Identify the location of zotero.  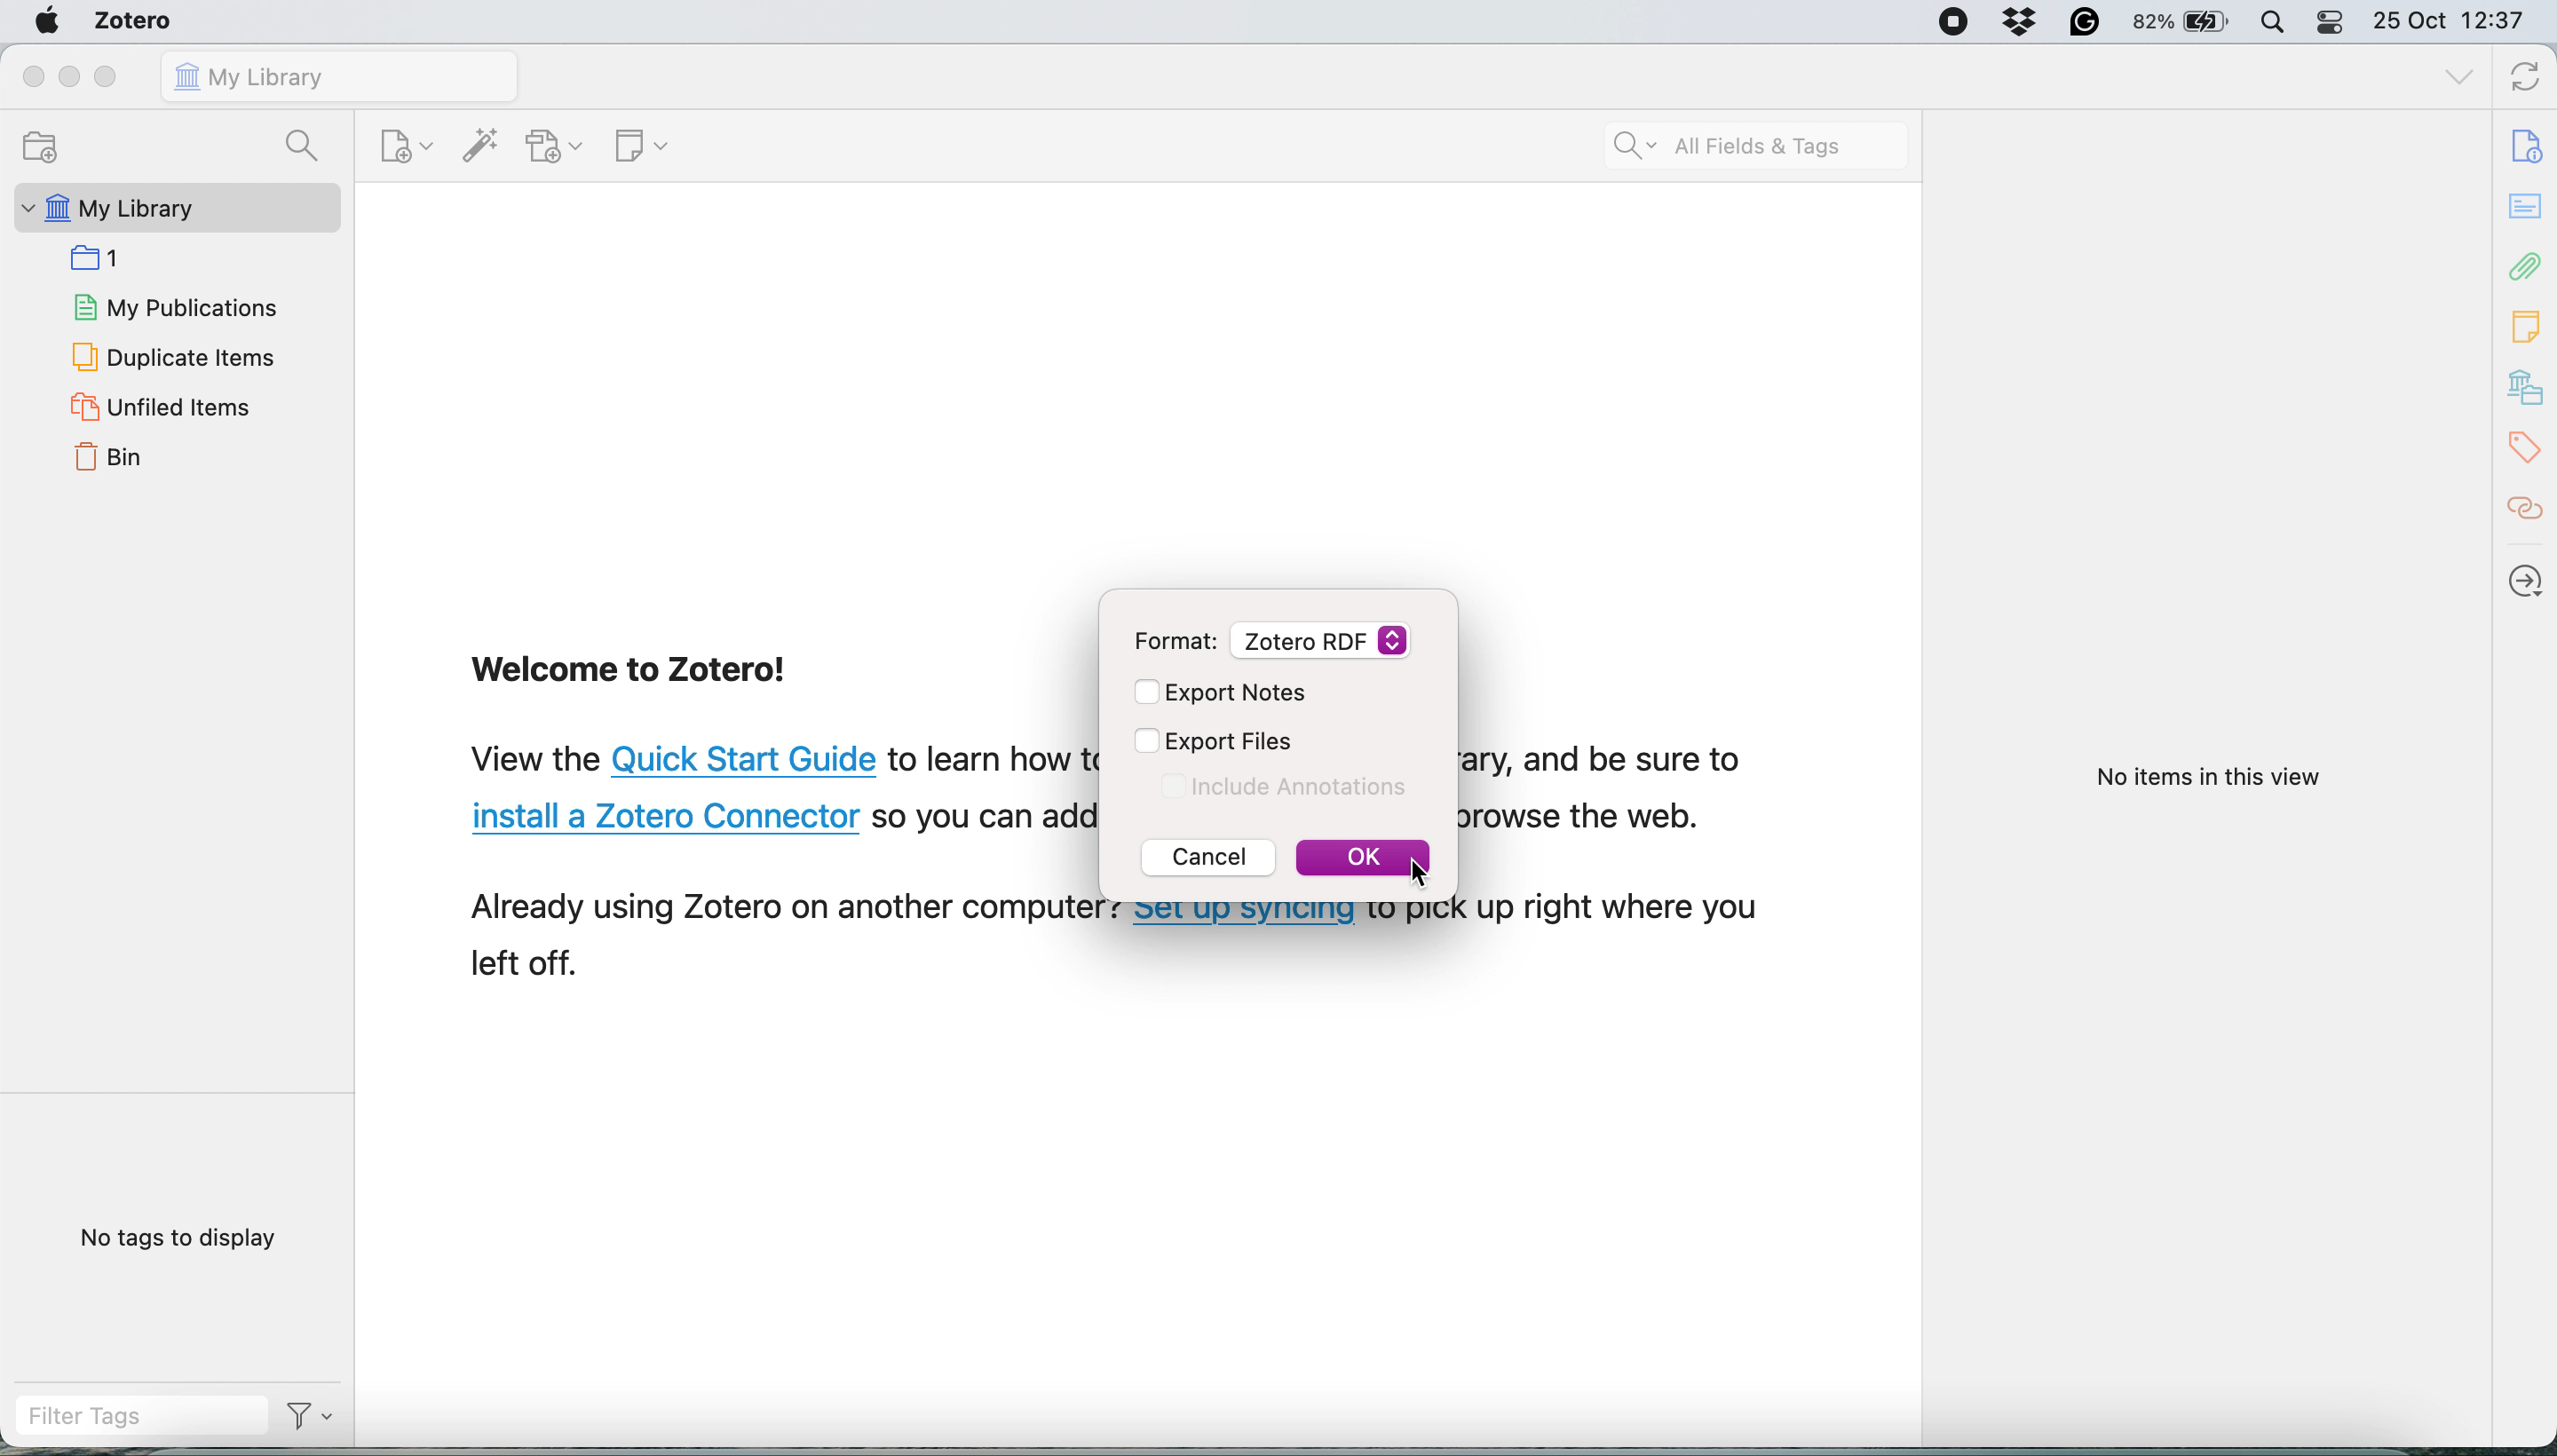
(135, 18).